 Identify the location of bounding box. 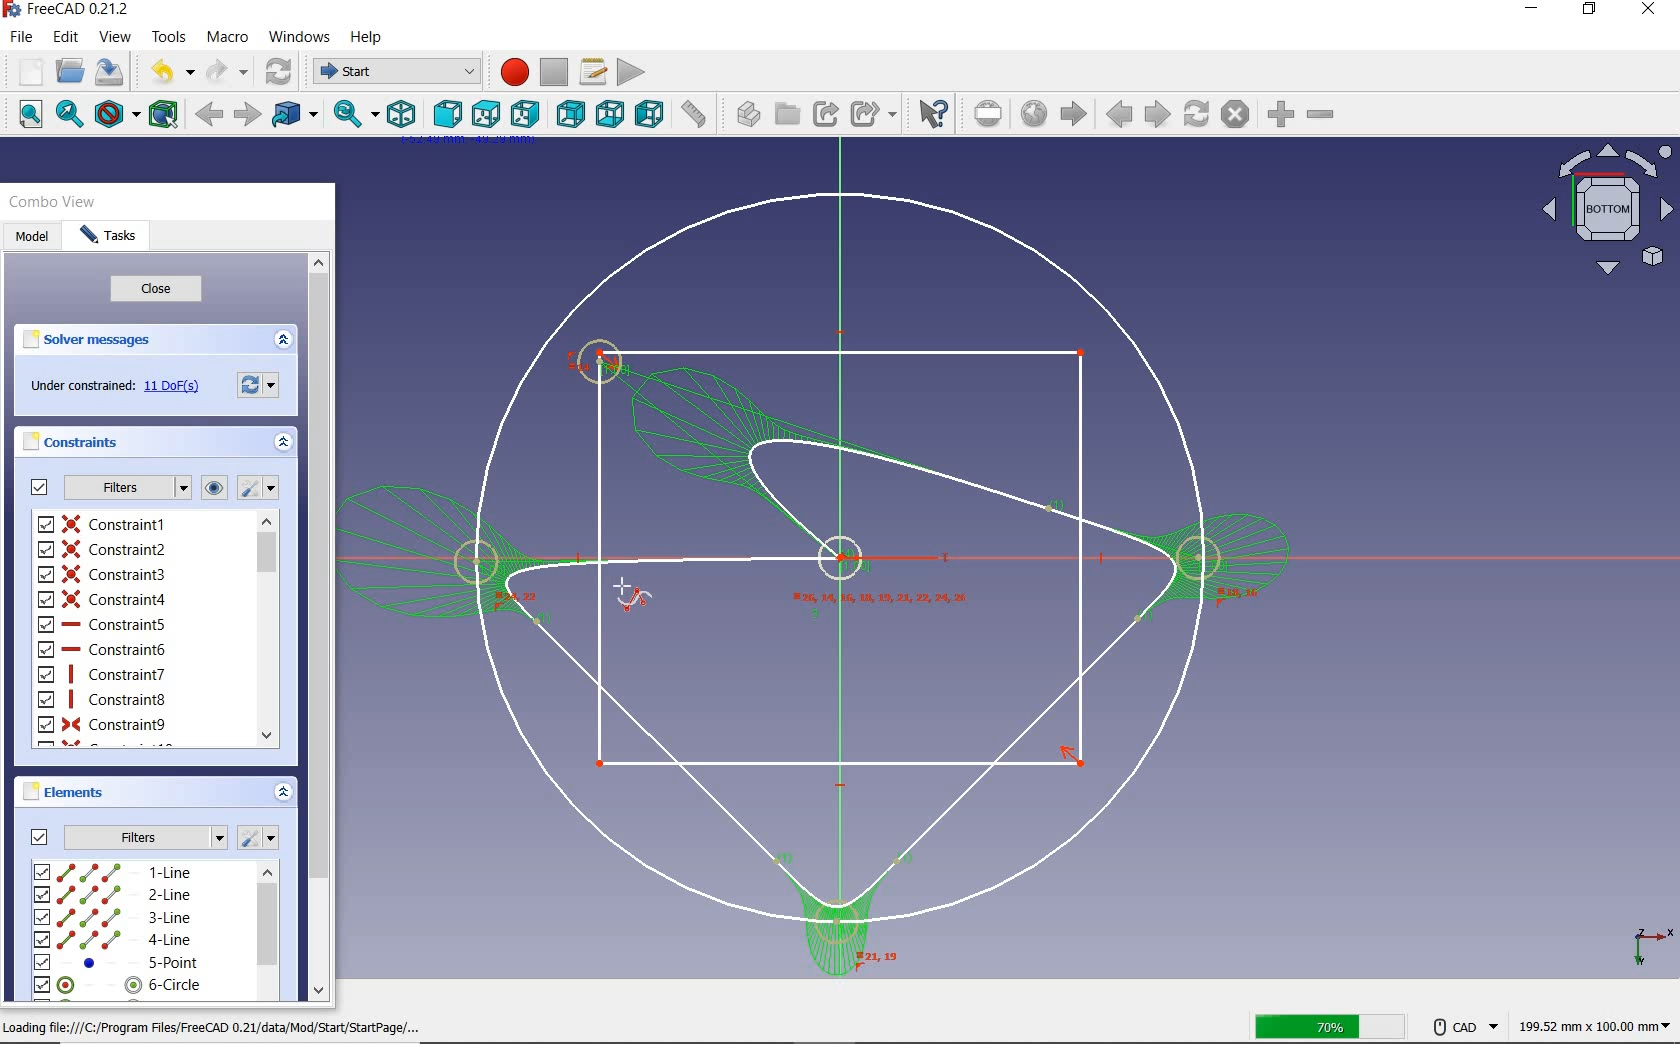
(165, 116).